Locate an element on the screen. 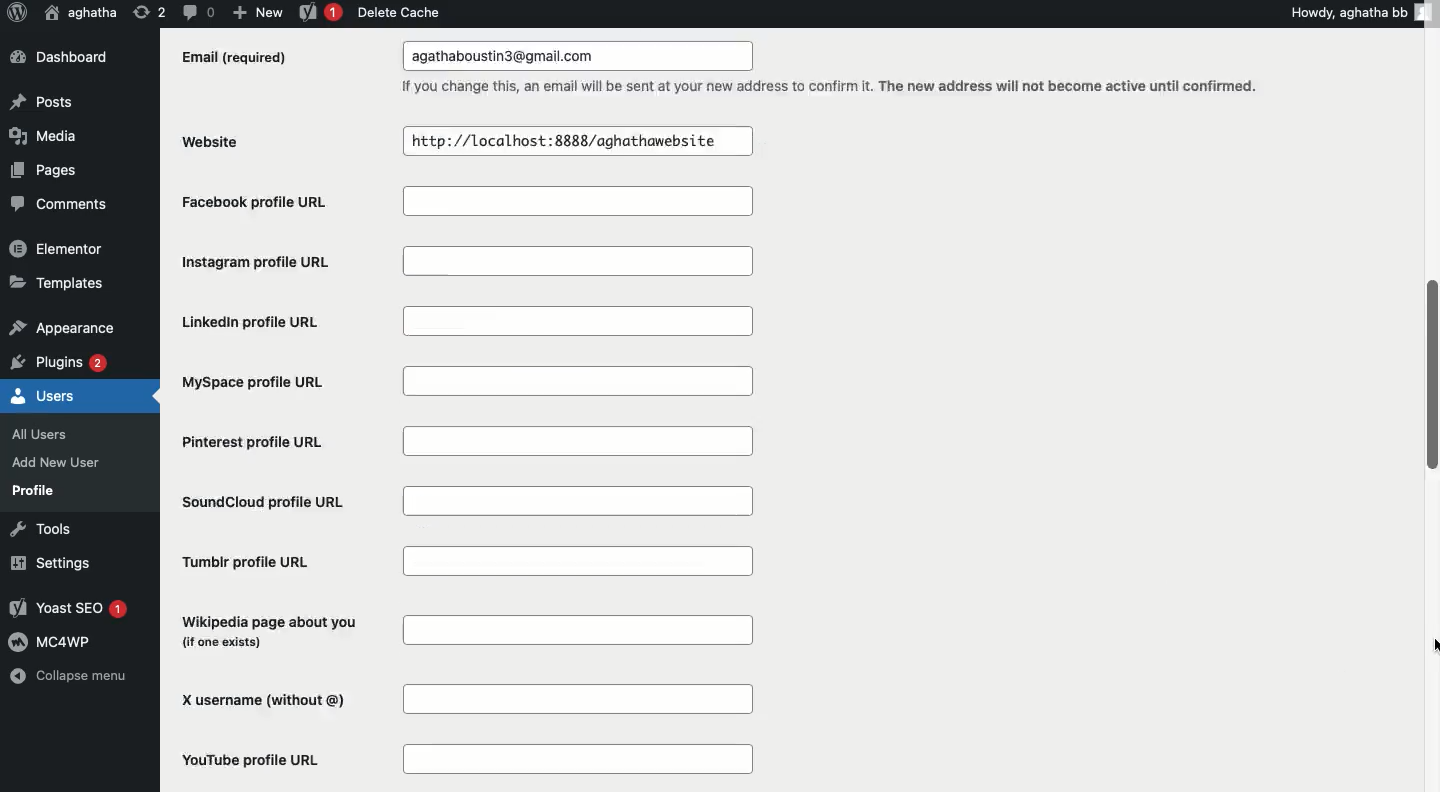 The image size is (1440, 792). SoundCloud profile URL is located at coordinates (467, 501).